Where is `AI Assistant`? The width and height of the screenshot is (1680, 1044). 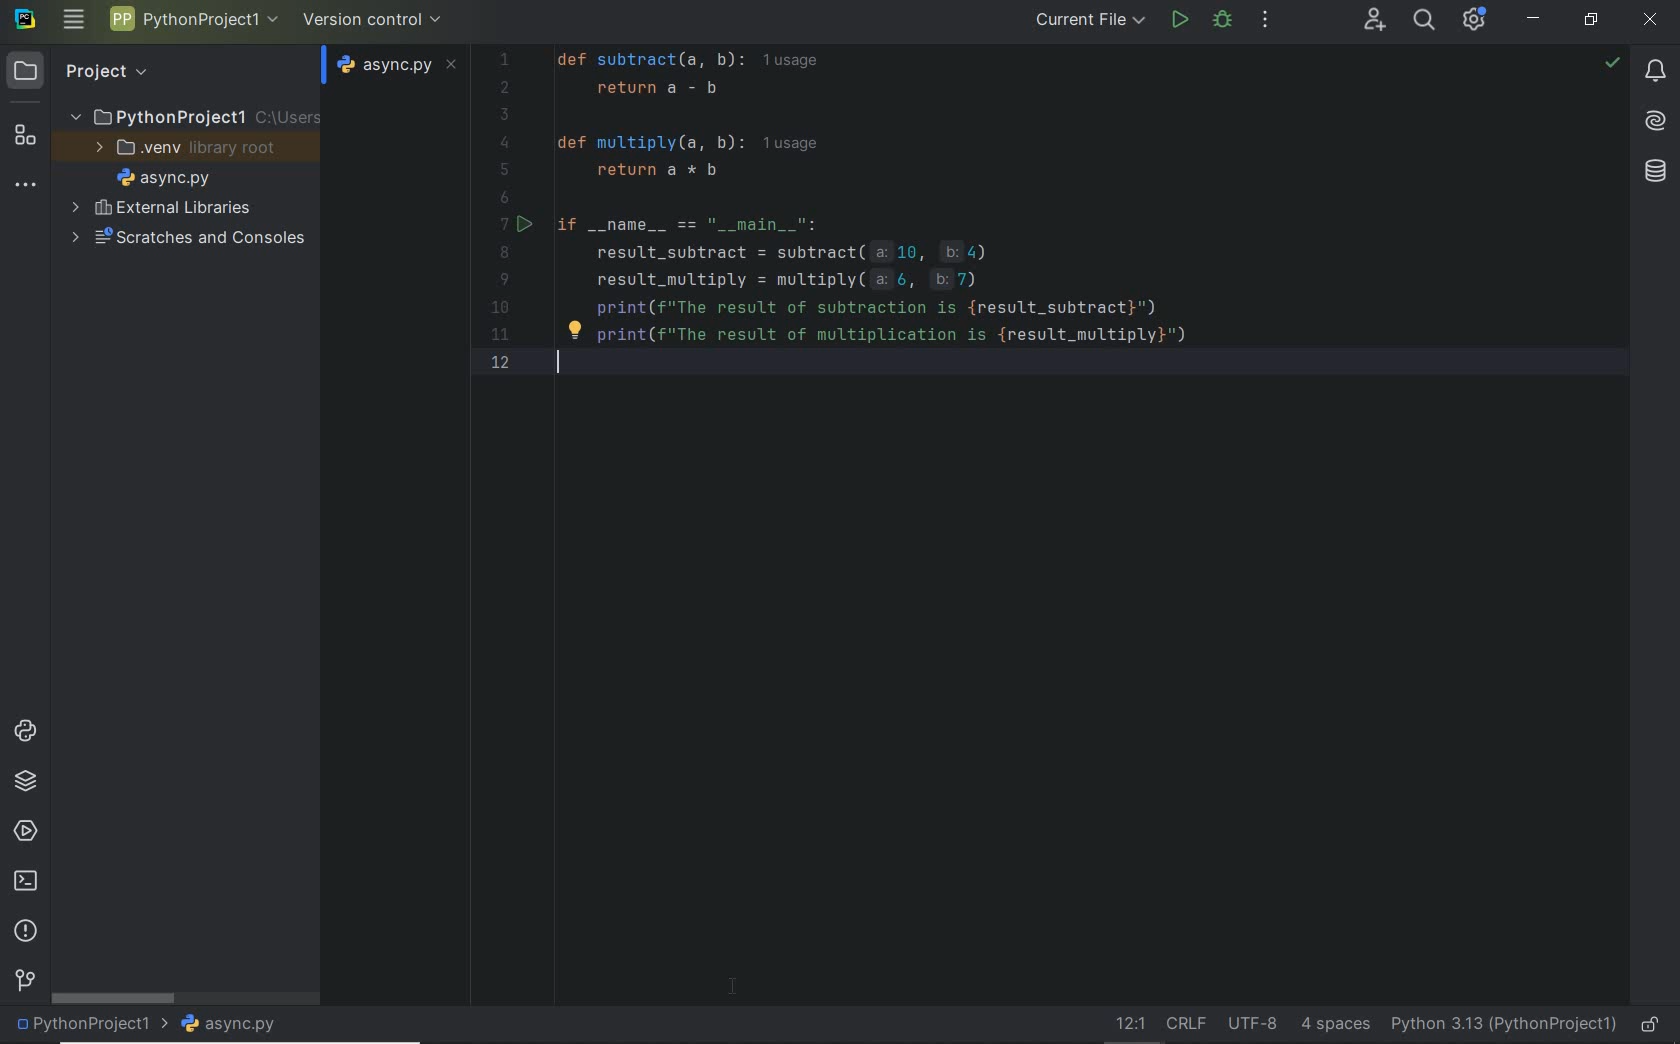
AI Assistant is located at coordinates (1655, 121).